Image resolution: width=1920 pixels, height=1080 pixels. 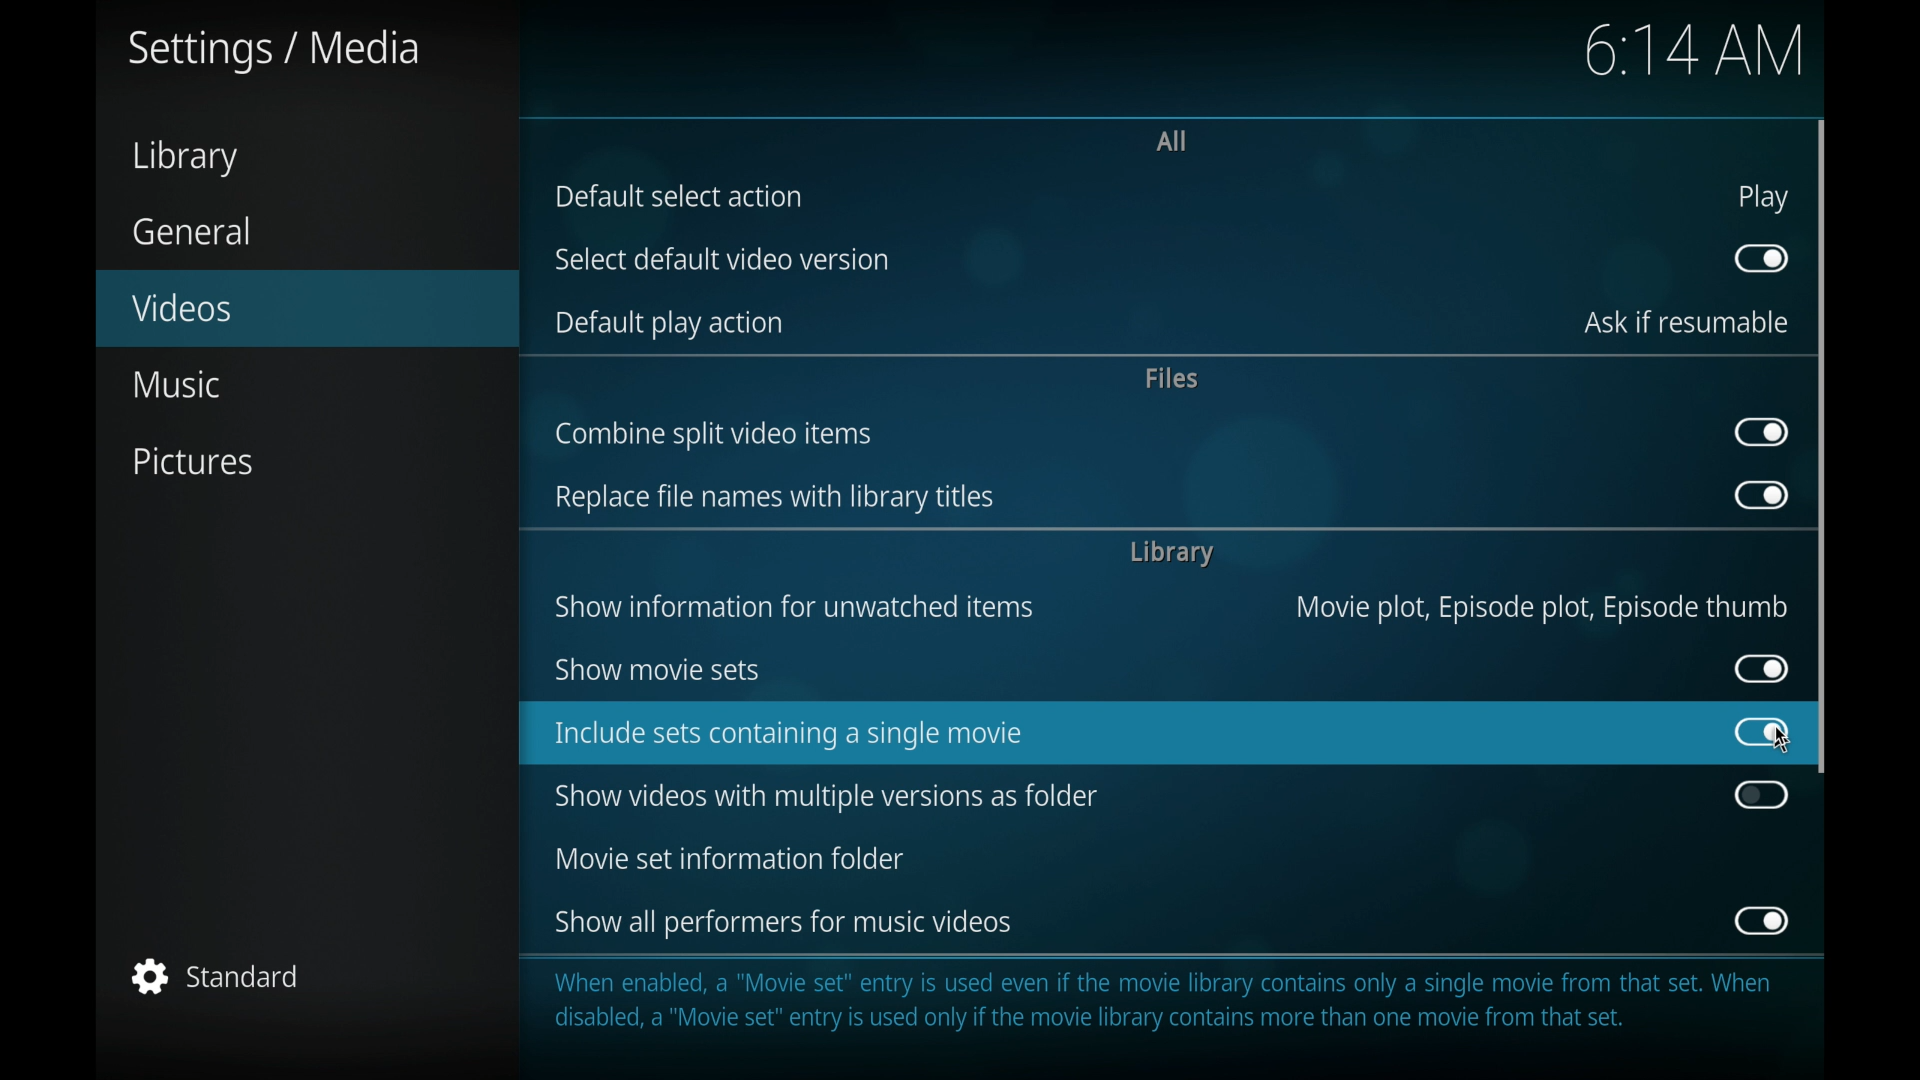 I want to click on music, so click(x=178, y=383).